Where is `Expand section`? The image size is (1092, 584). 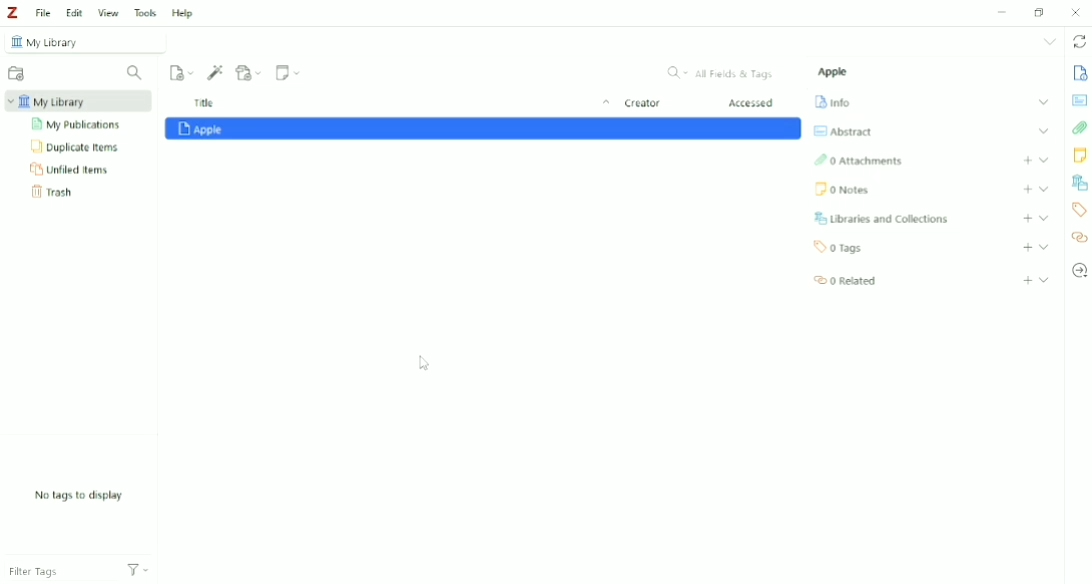
Expand section is located at coordinates (1043, 102).